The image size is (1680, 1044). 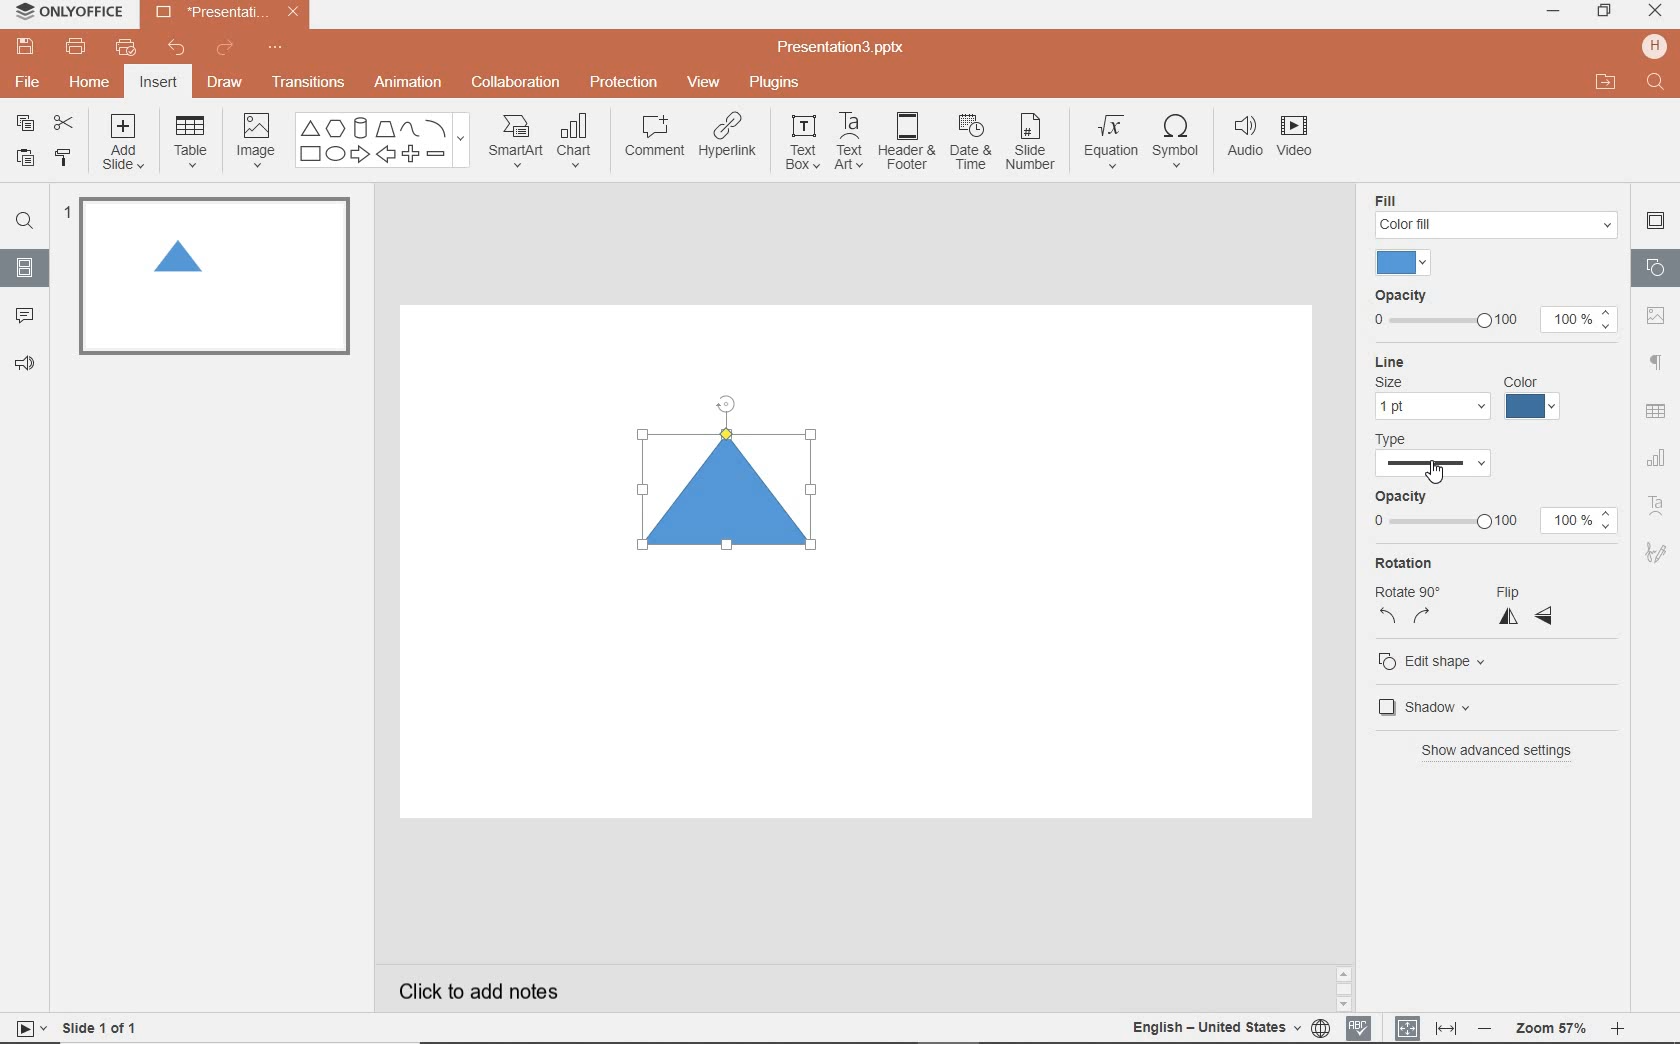 I want to click on FEEDBACK & SUPPORT, so click(x=28, y=363).